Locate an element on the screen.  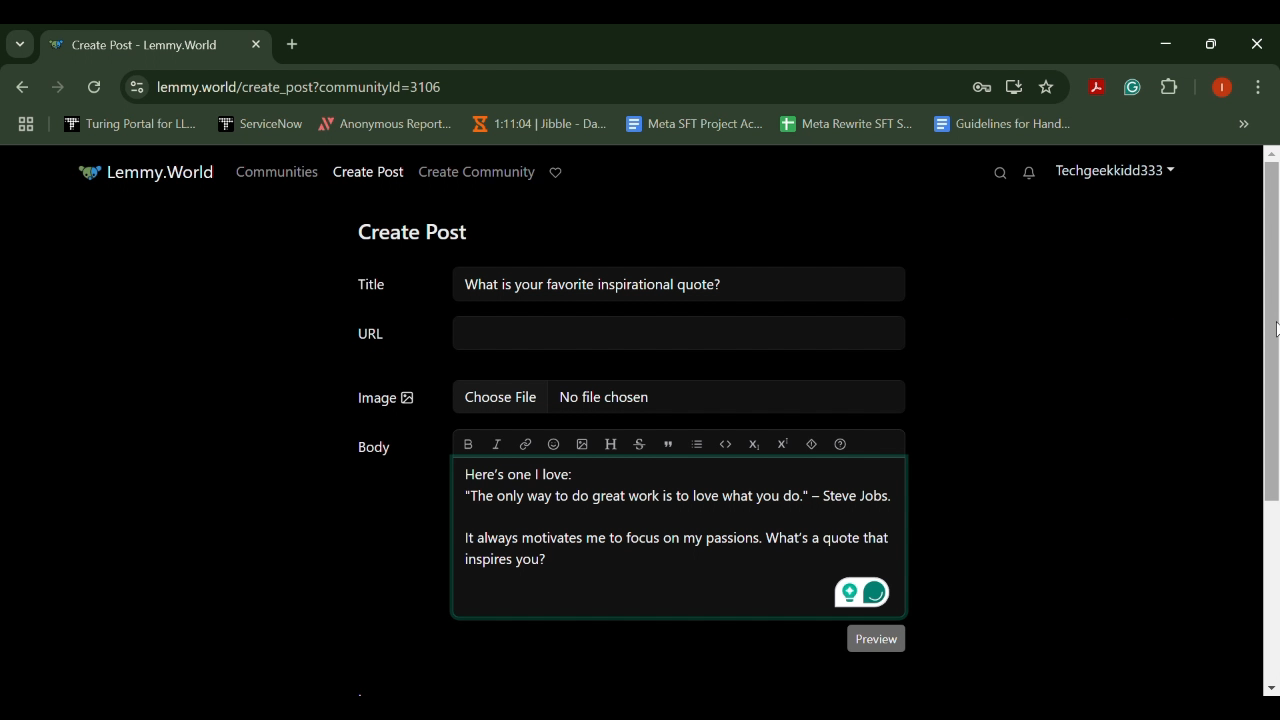
Search  is located at coordinates (1000, 173).